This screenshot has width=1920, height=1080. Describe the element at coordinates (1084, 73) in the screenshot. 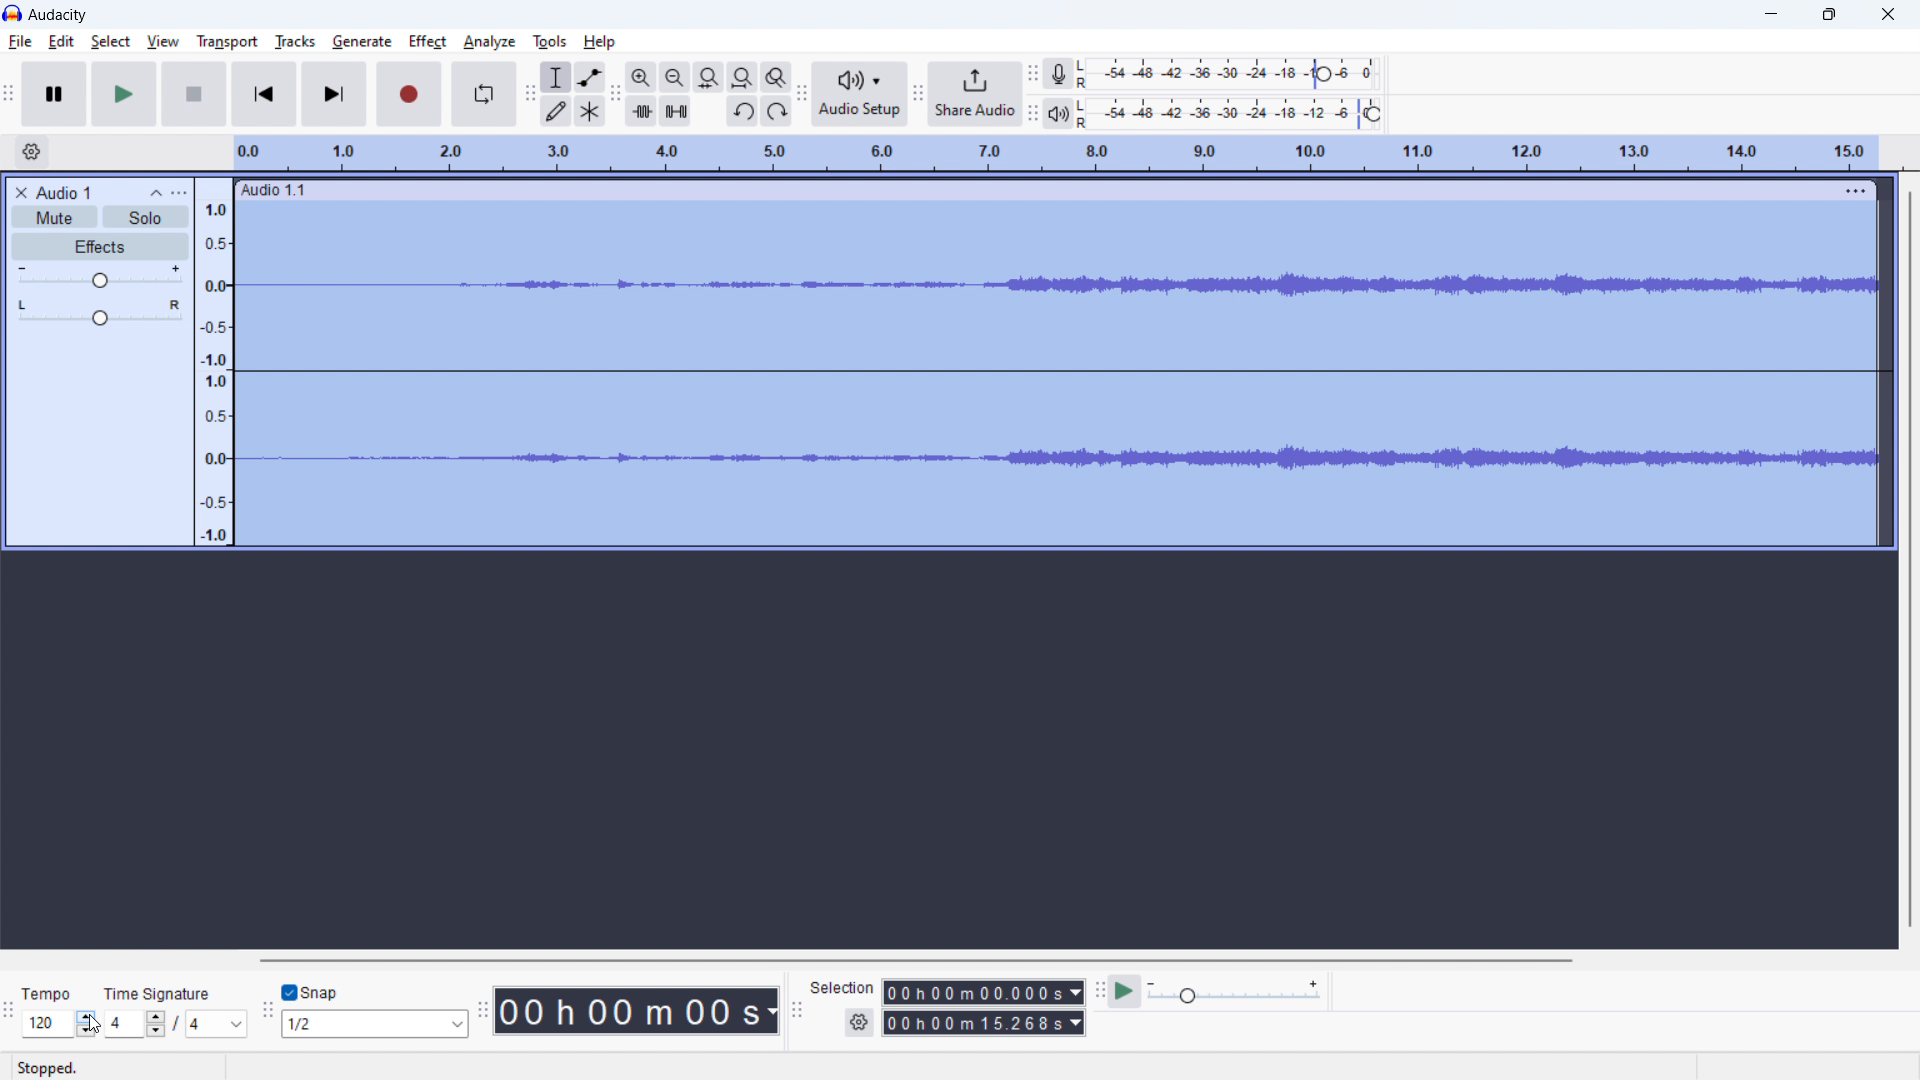

I see `LR` at that location.